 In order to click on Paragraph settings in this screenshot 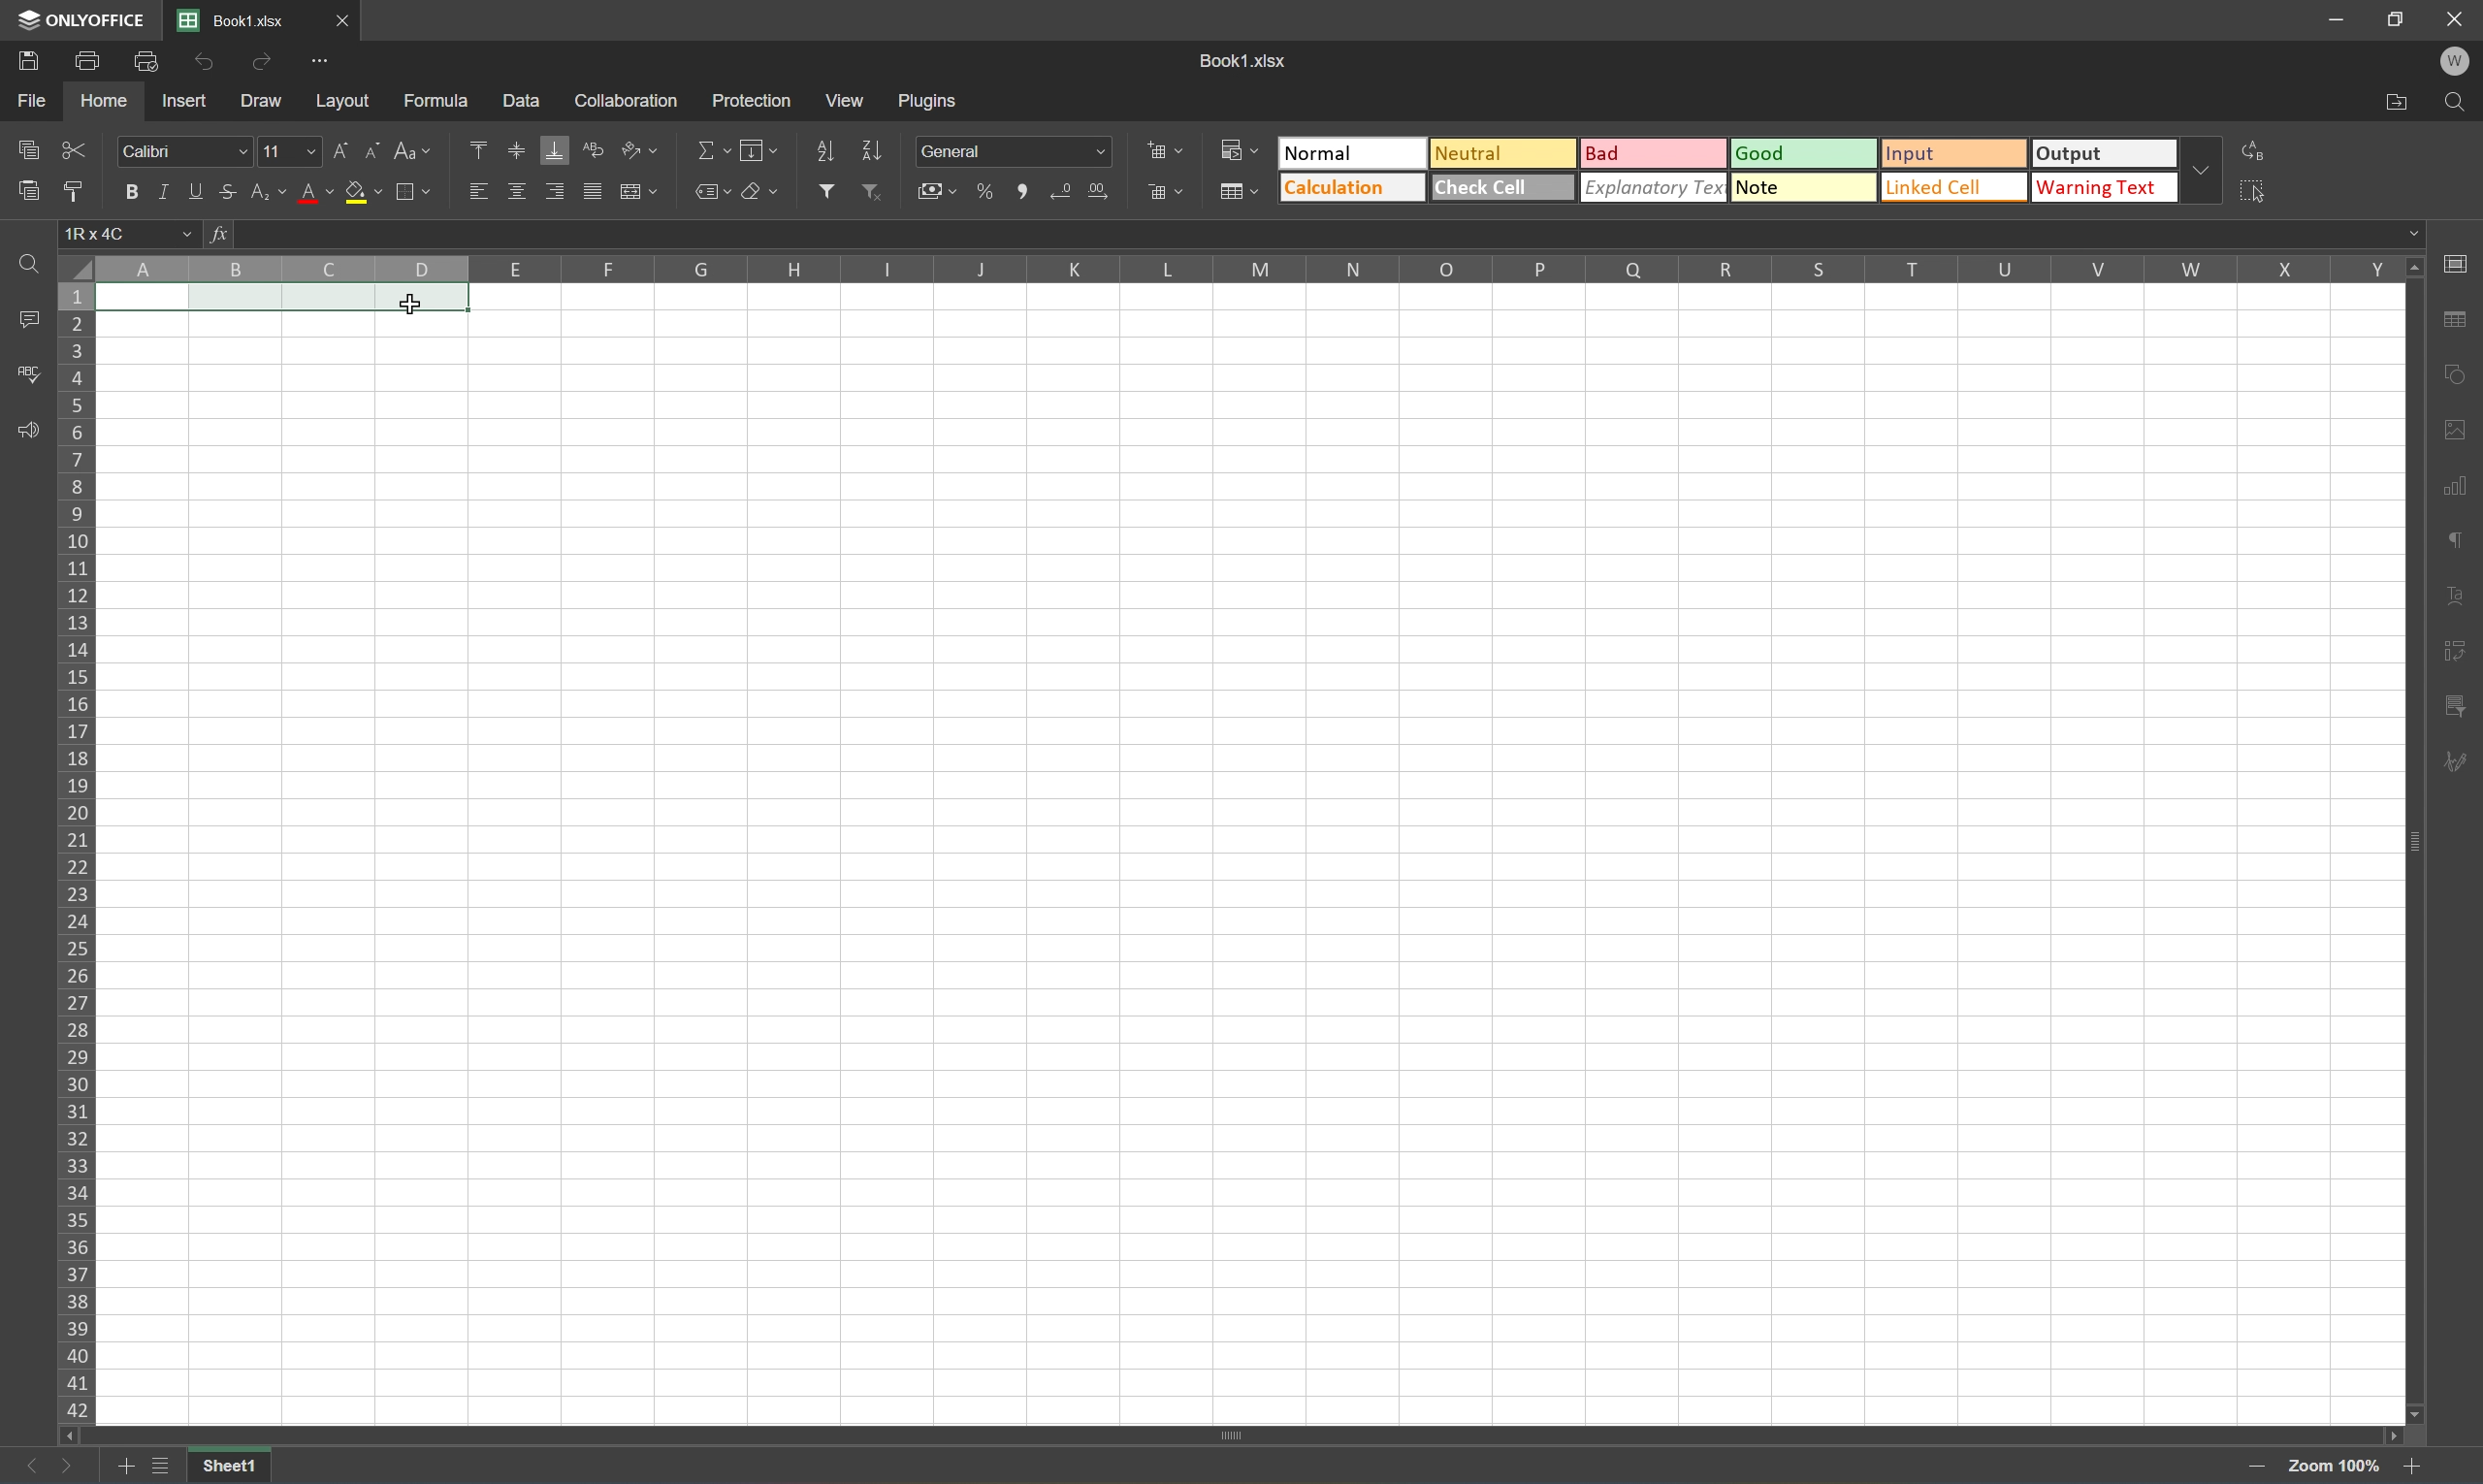, I will do `click(2452, 540)`.